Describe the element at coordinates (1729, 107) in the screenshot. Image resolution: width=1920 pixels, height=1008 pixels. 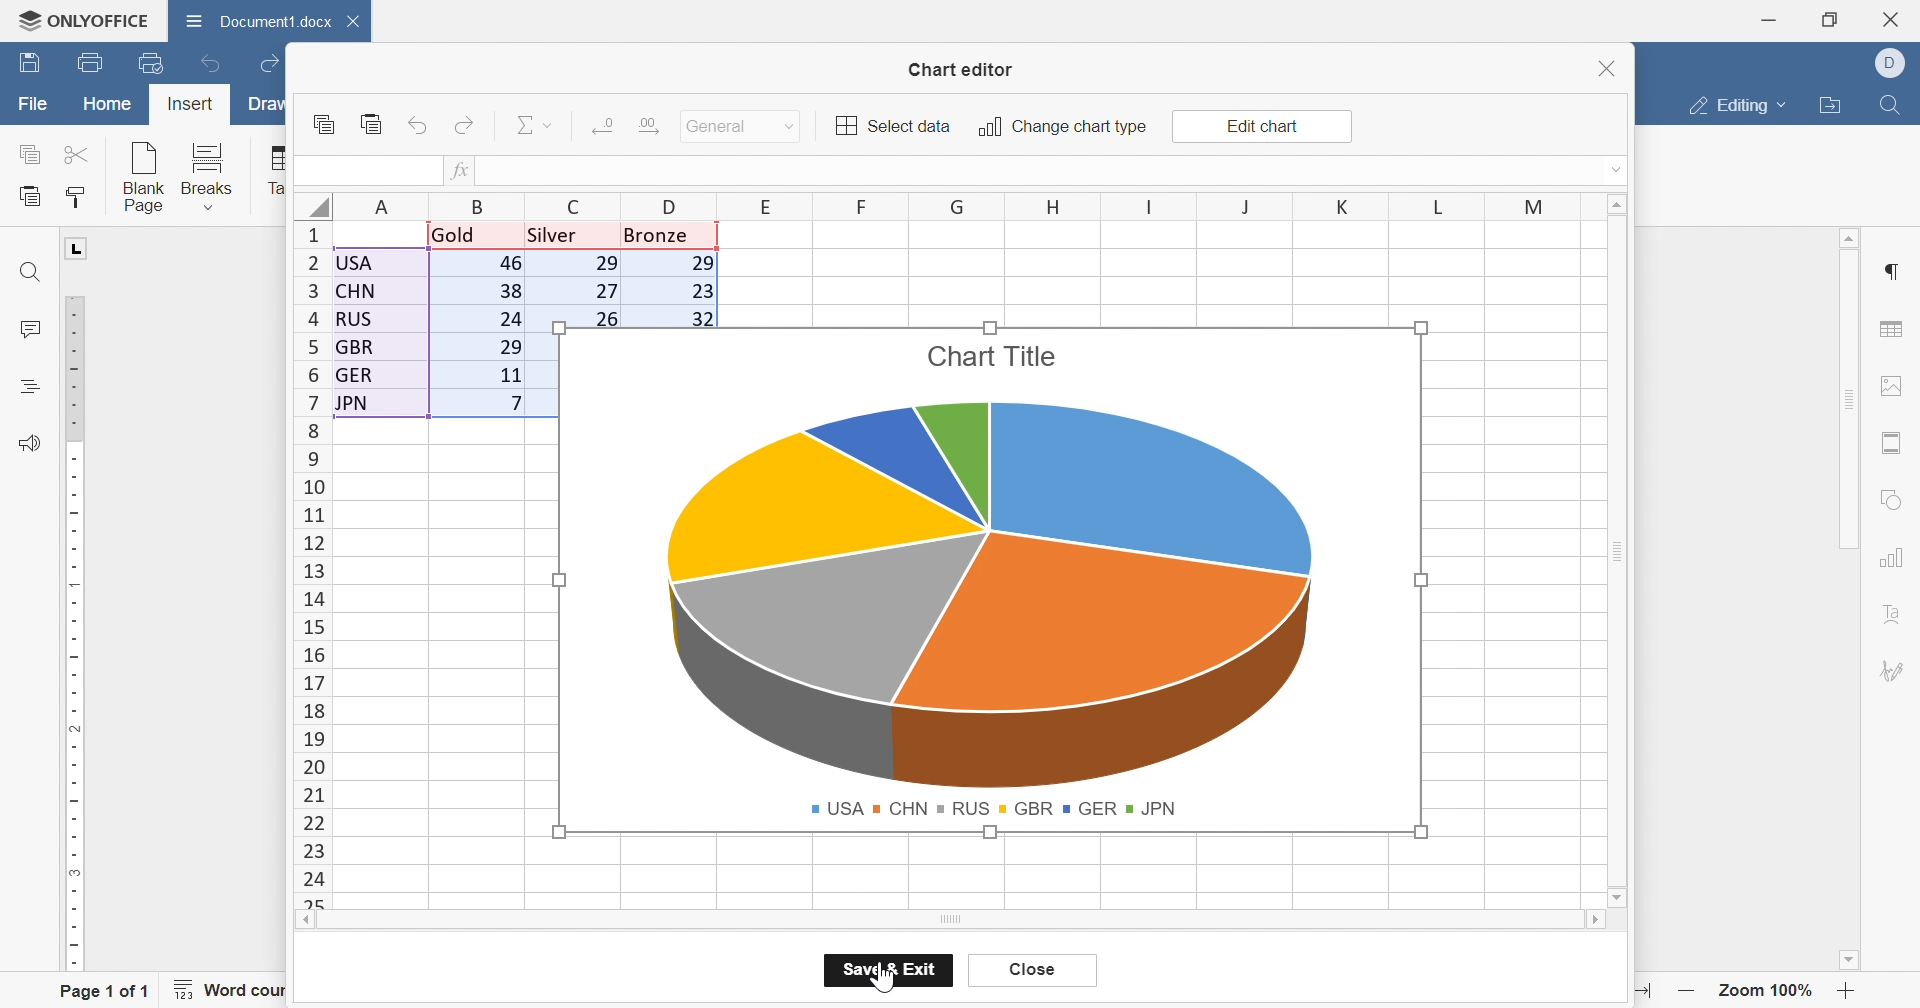
I see `Editing` at that location.